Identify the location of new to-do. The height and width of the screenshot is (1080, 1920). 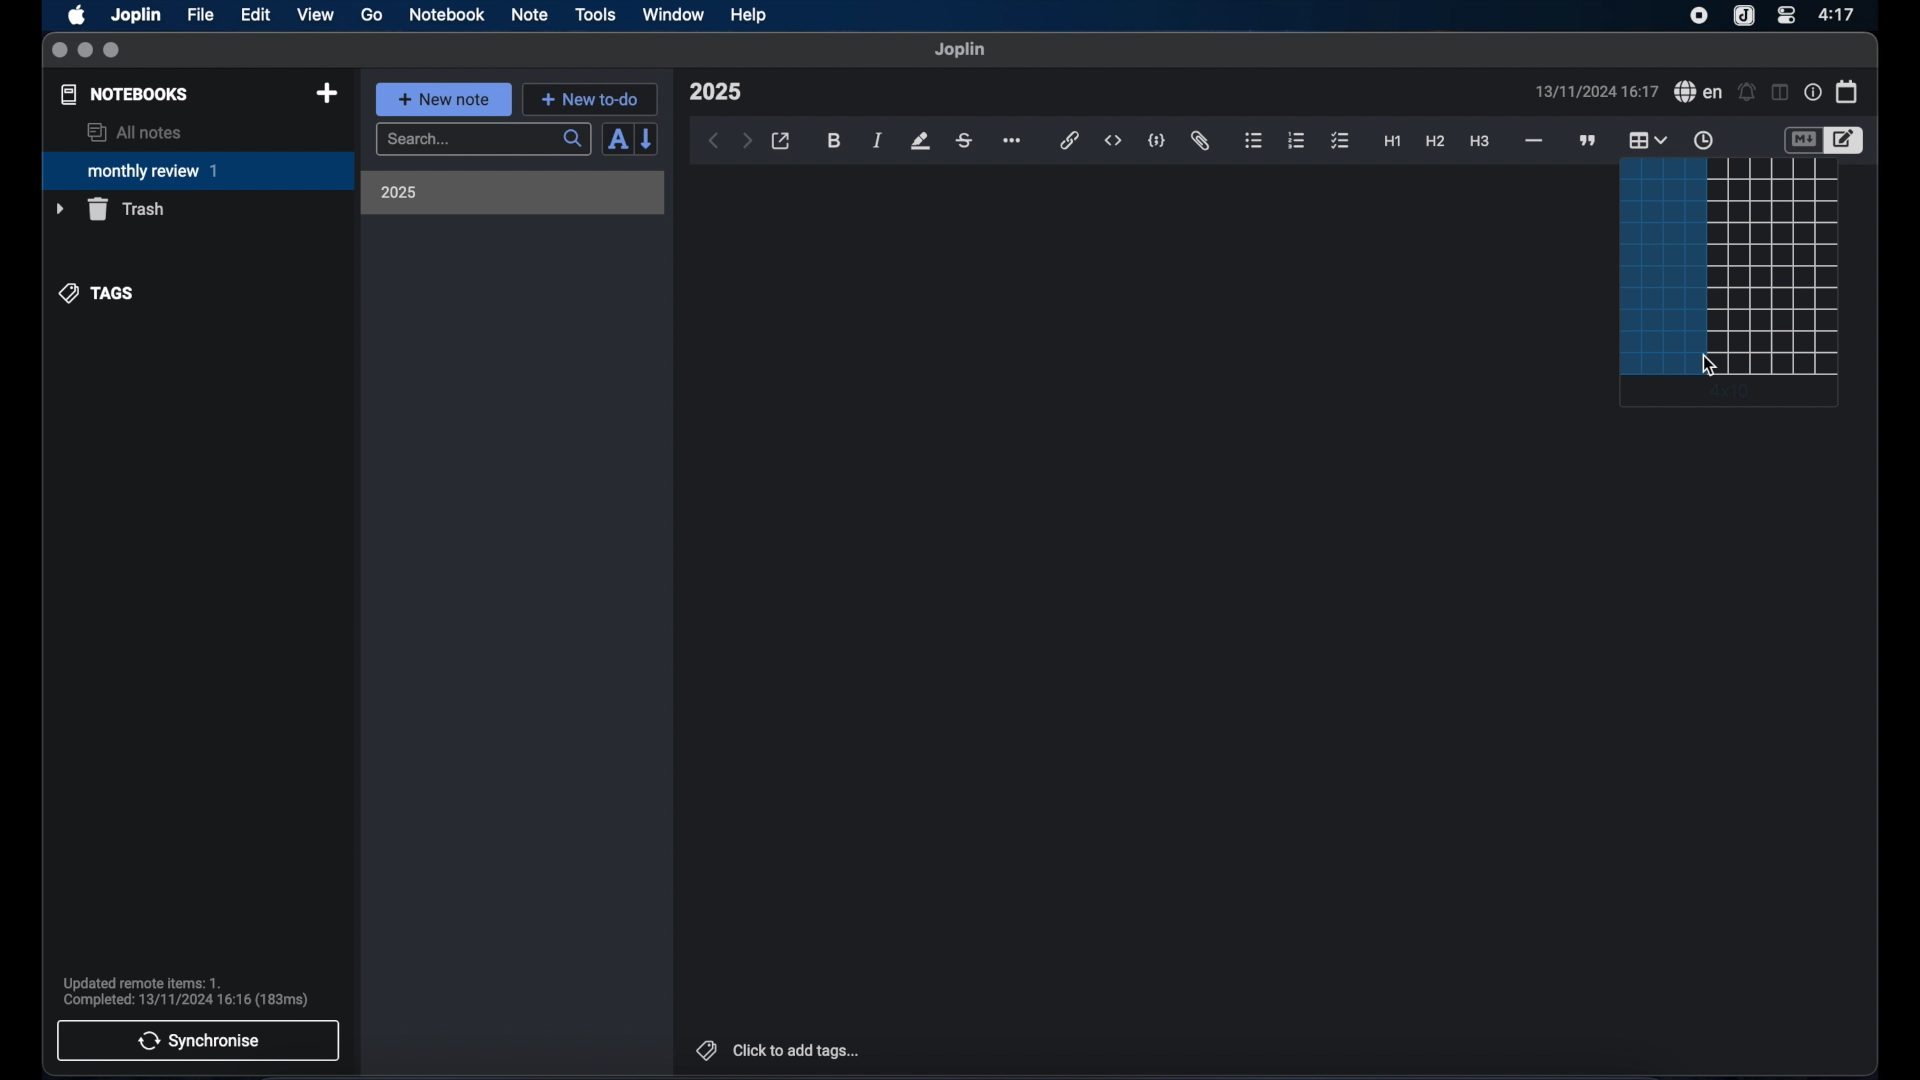
(591, 99).